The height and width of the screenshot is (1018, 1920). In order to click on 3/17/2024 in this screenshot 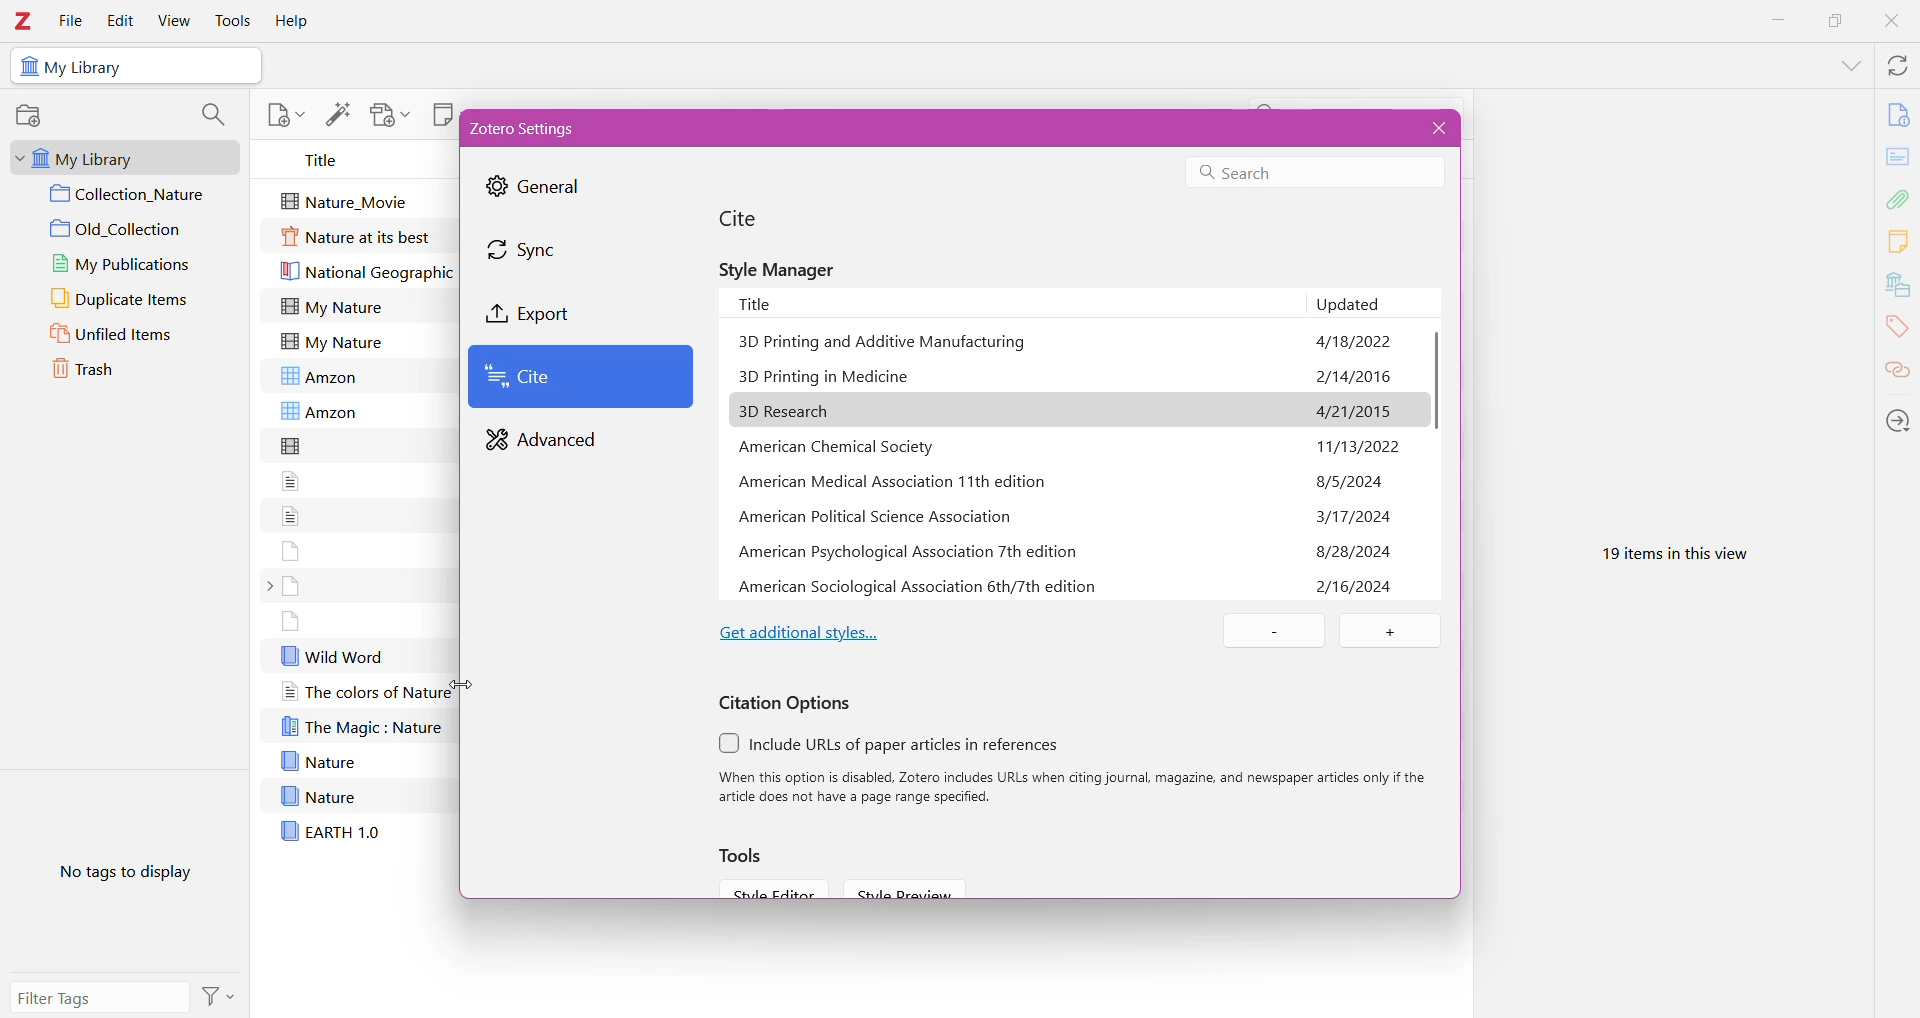, I will do `click(1355, 482)`.